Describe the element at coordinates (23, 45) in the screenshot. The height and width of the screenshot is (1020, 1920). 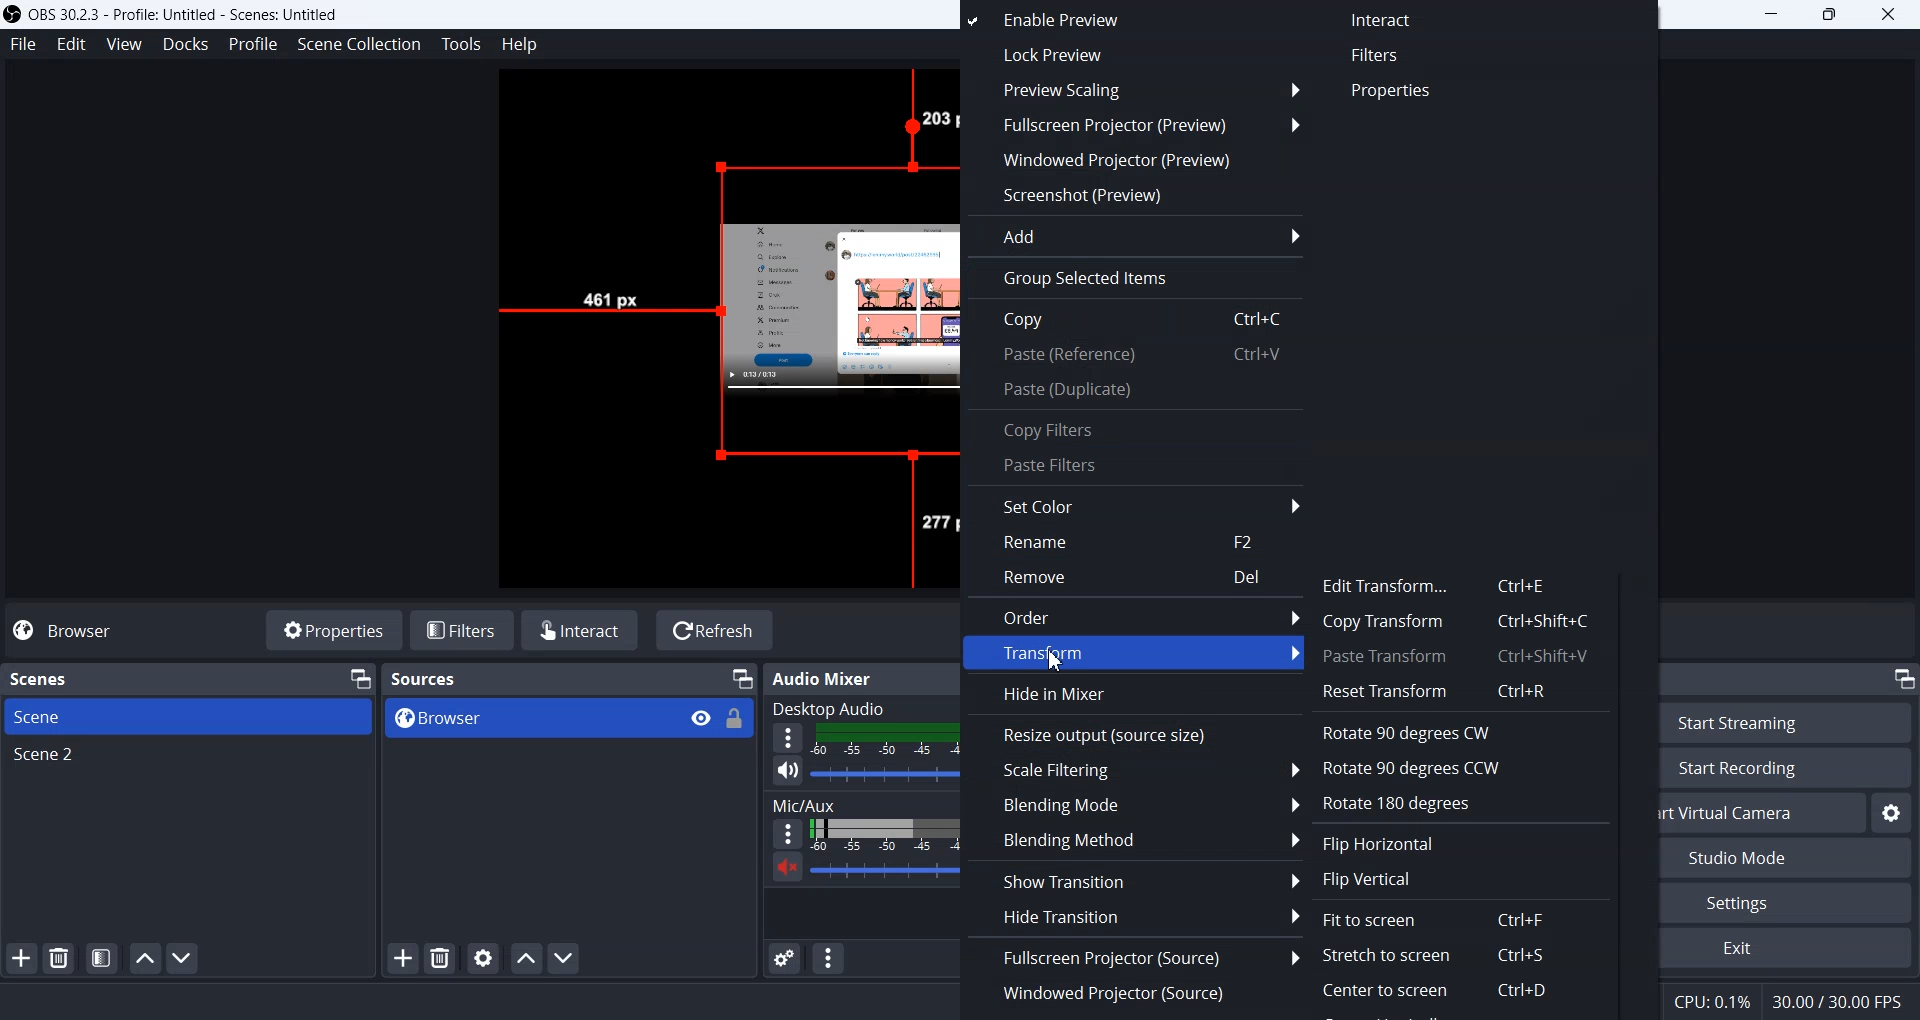
I see `File` at that location.